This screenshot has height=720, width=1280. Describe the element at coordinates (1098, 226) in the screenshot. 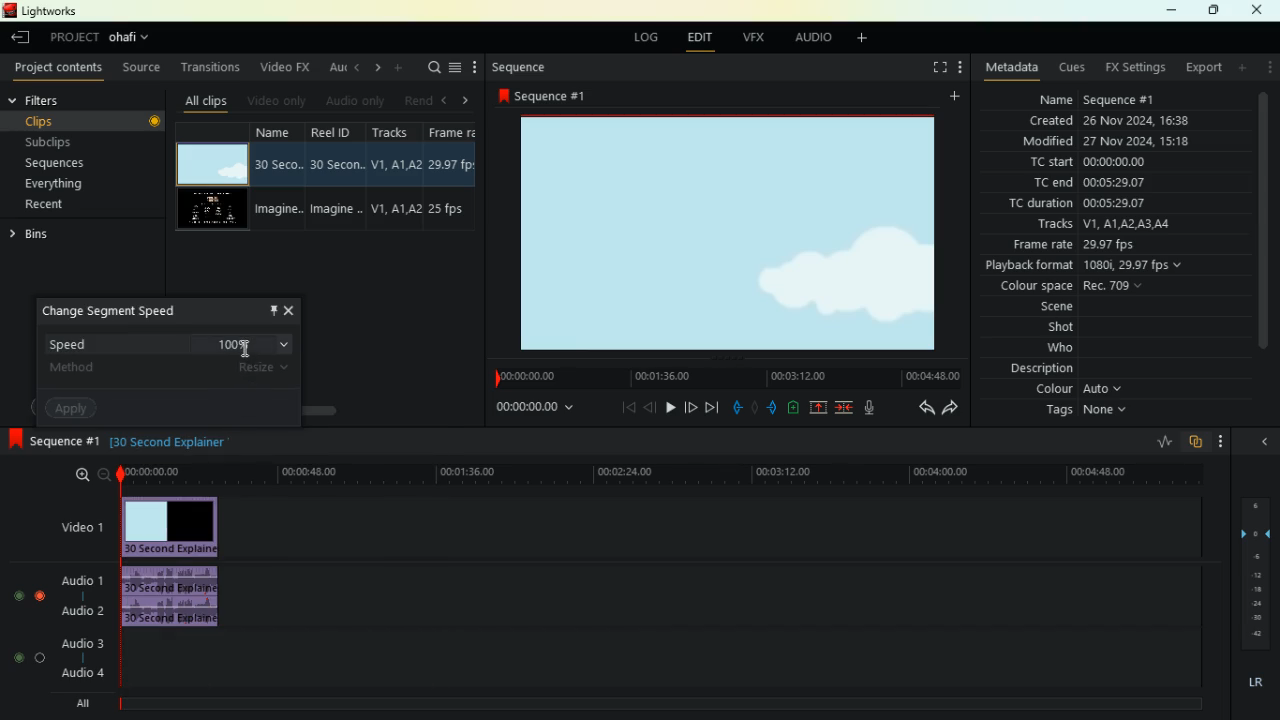

I see `tracks` at that location.